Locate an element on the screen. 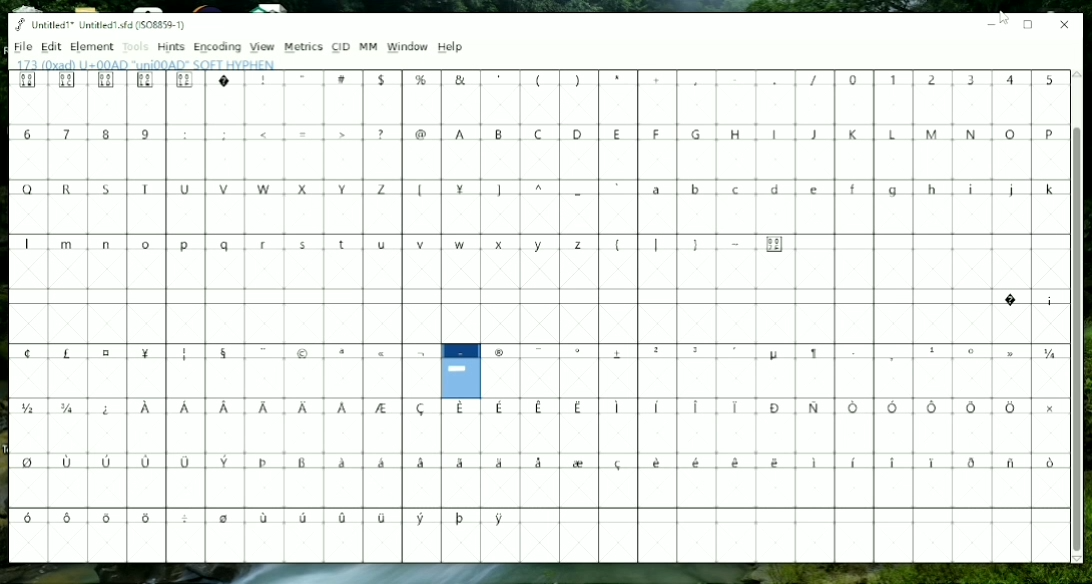 The image size is (1092, 584). Hints is located at coordinates (171, 47).